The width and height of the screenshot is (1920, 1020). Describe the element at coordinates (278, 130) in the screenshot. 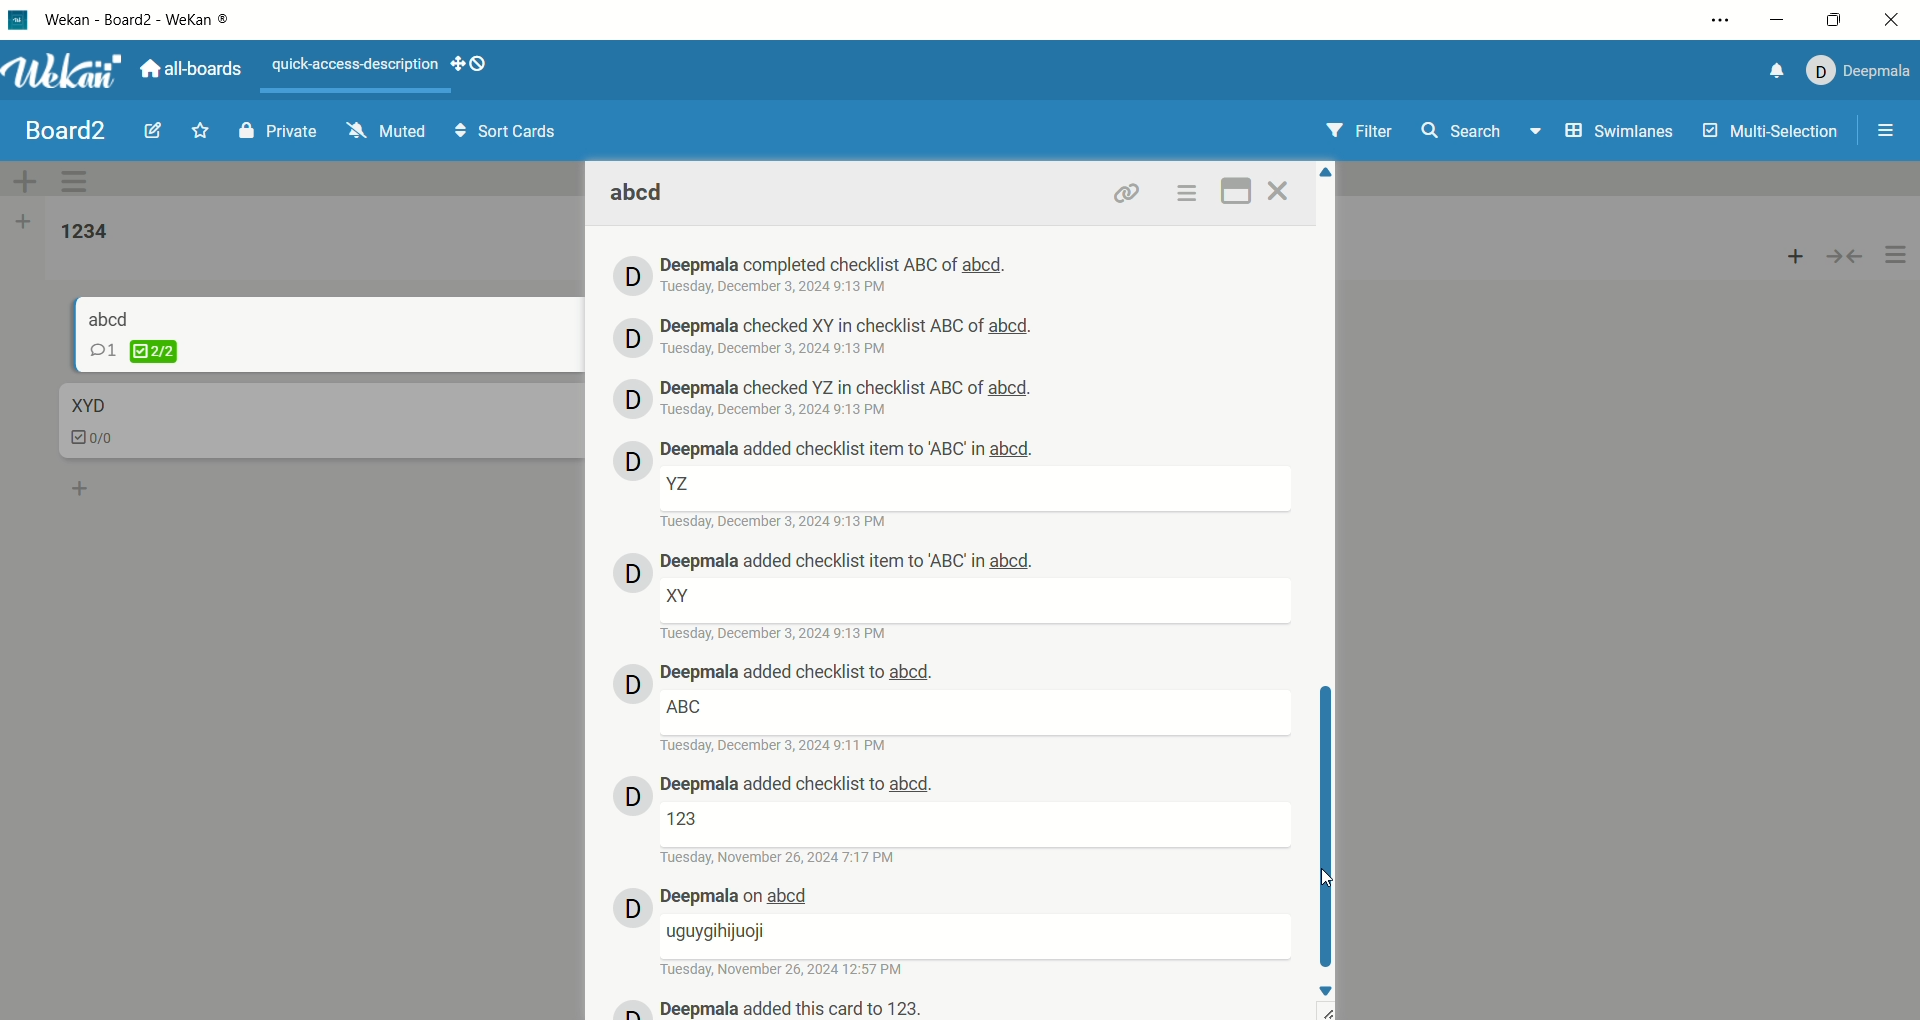

I see `private` at that location.